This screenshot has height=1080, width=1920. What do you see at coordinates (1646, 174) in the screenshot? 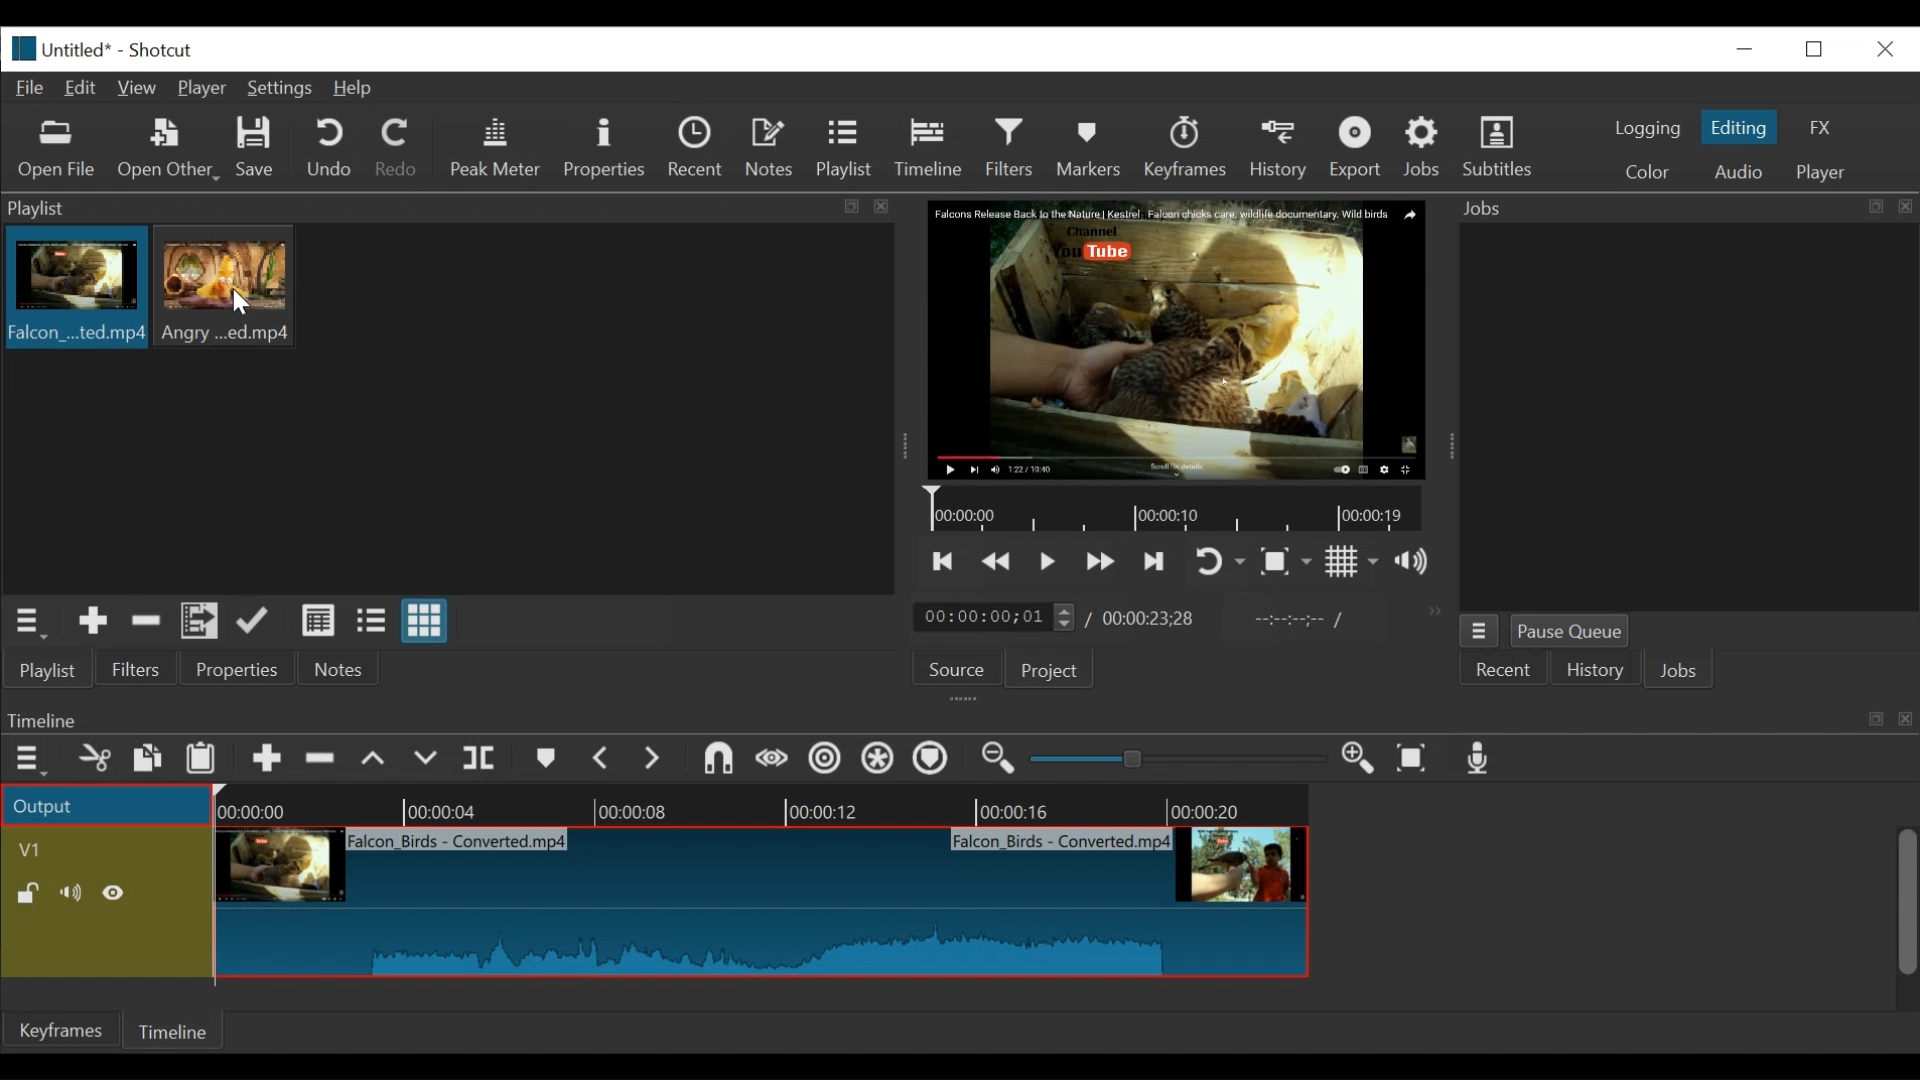
I see `color` at bounding box center [1646, 174].